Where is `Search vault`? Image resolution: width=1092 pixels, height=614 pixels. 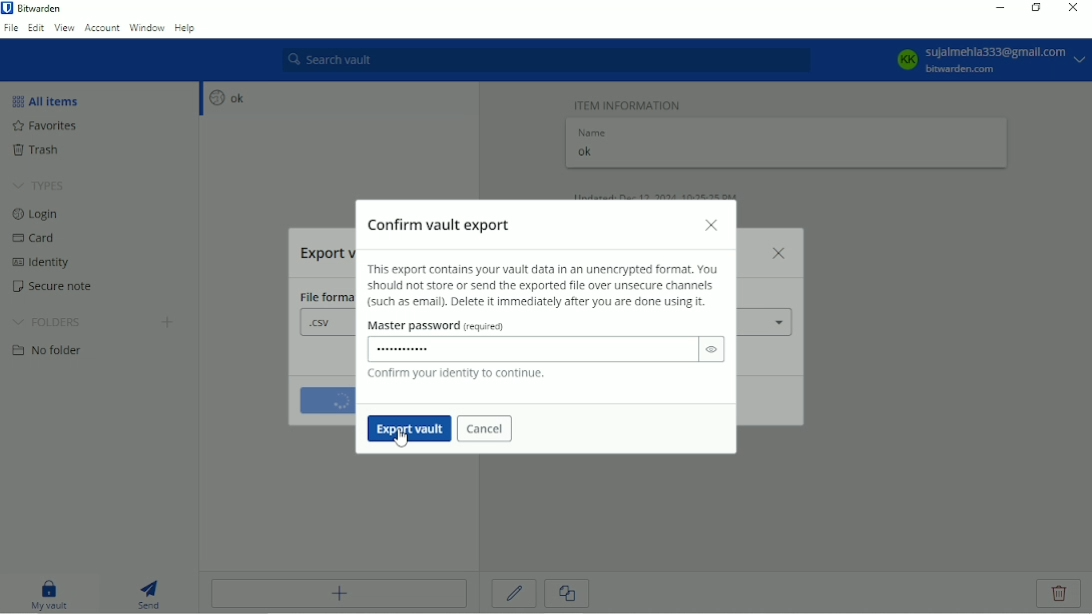
Search vault is located at coordinates (546, 60).